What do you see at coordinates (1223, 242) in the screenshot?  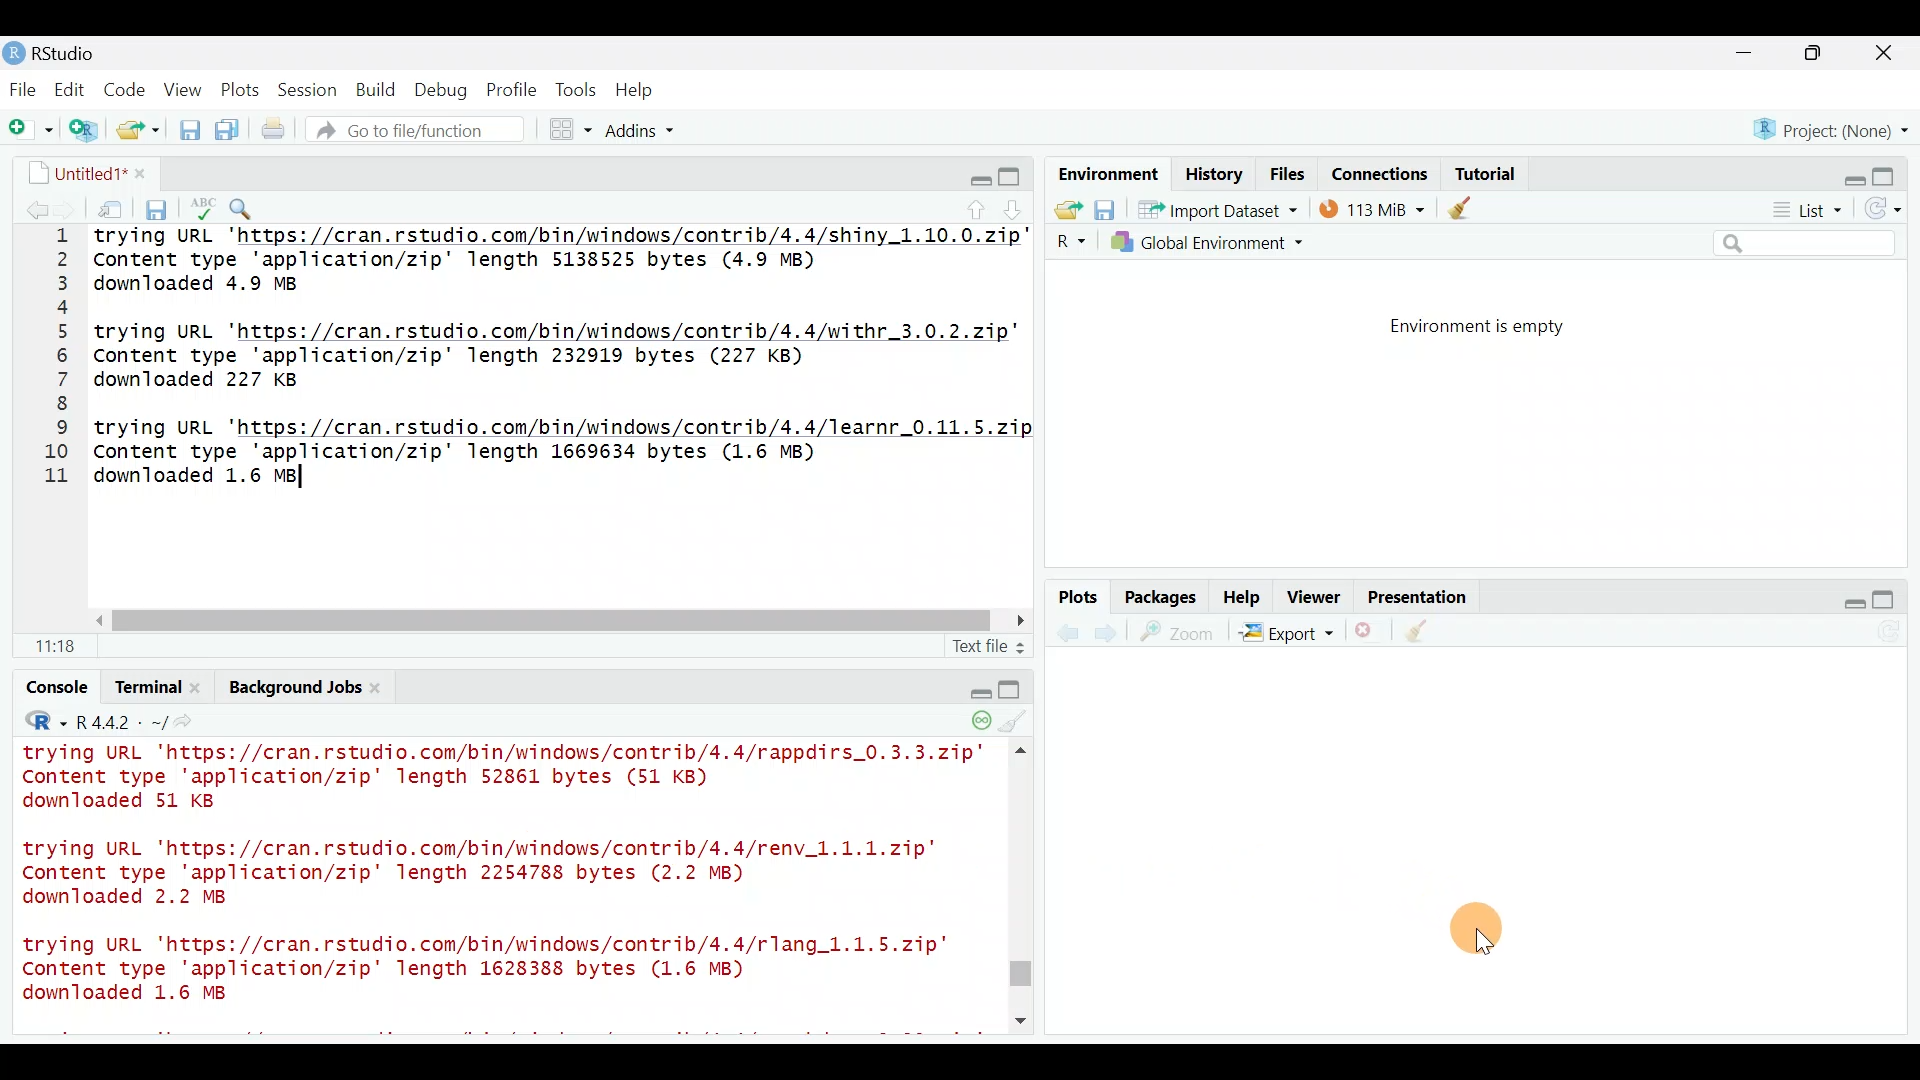 I see `Global Environment` at bounding box center [1223, 242].